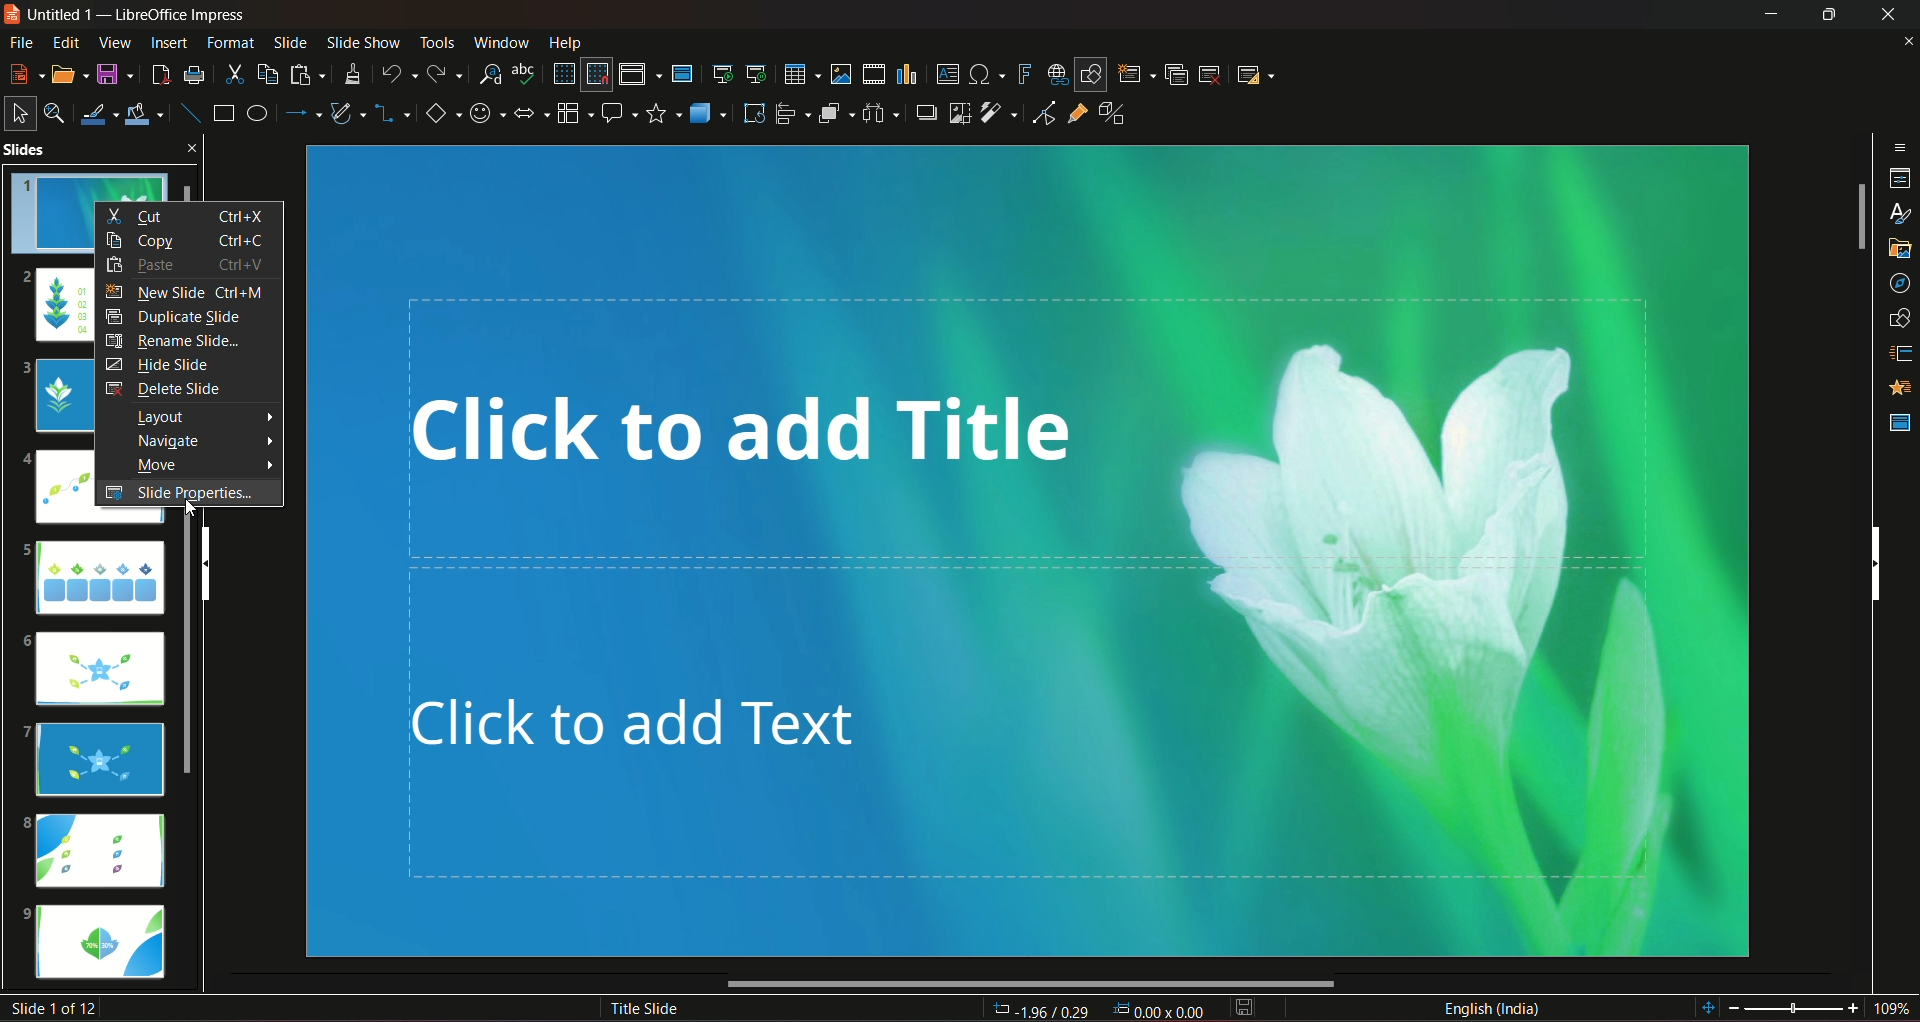 The height and width of the screenshot is (1022, 1920). What do you see at coordinates (75, 149) in the screenshot?
I see `slides` at bounding box center [75, 149].